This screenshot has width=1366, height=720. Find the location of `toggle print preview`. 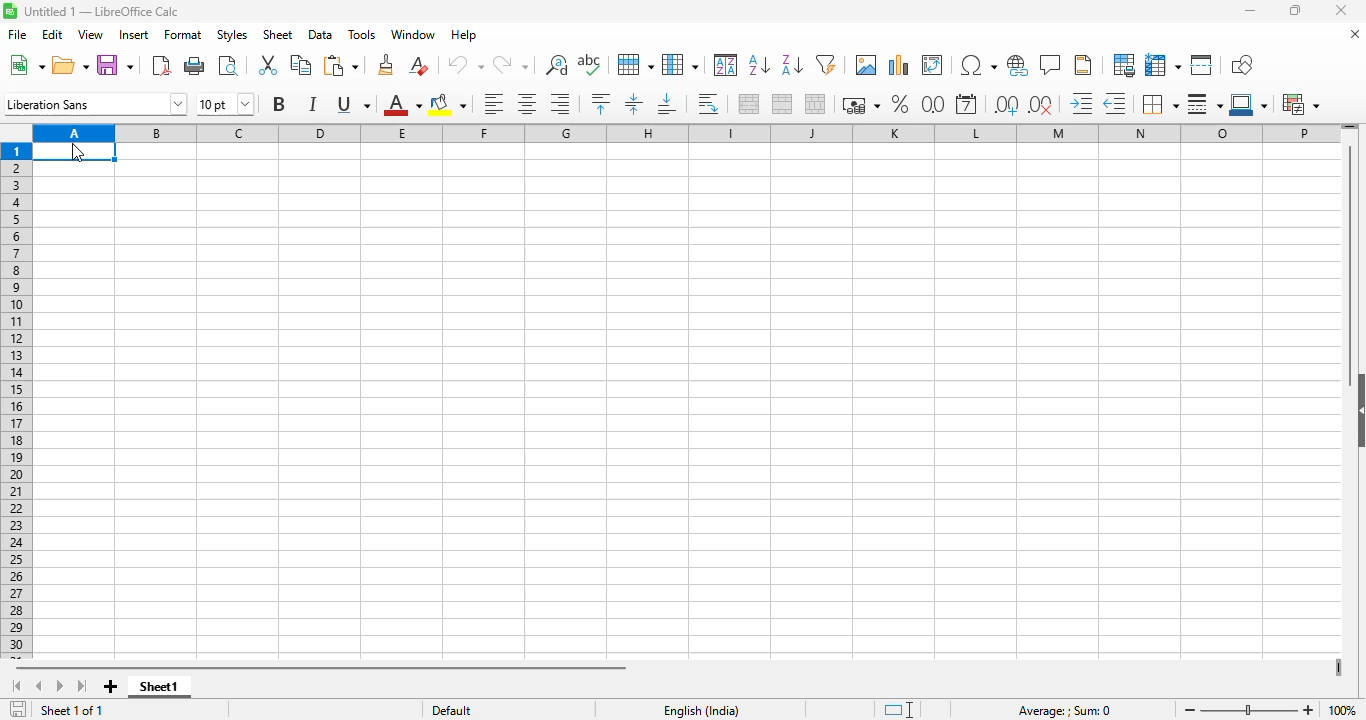

toggle print preview is located at coordinates (229, 66).